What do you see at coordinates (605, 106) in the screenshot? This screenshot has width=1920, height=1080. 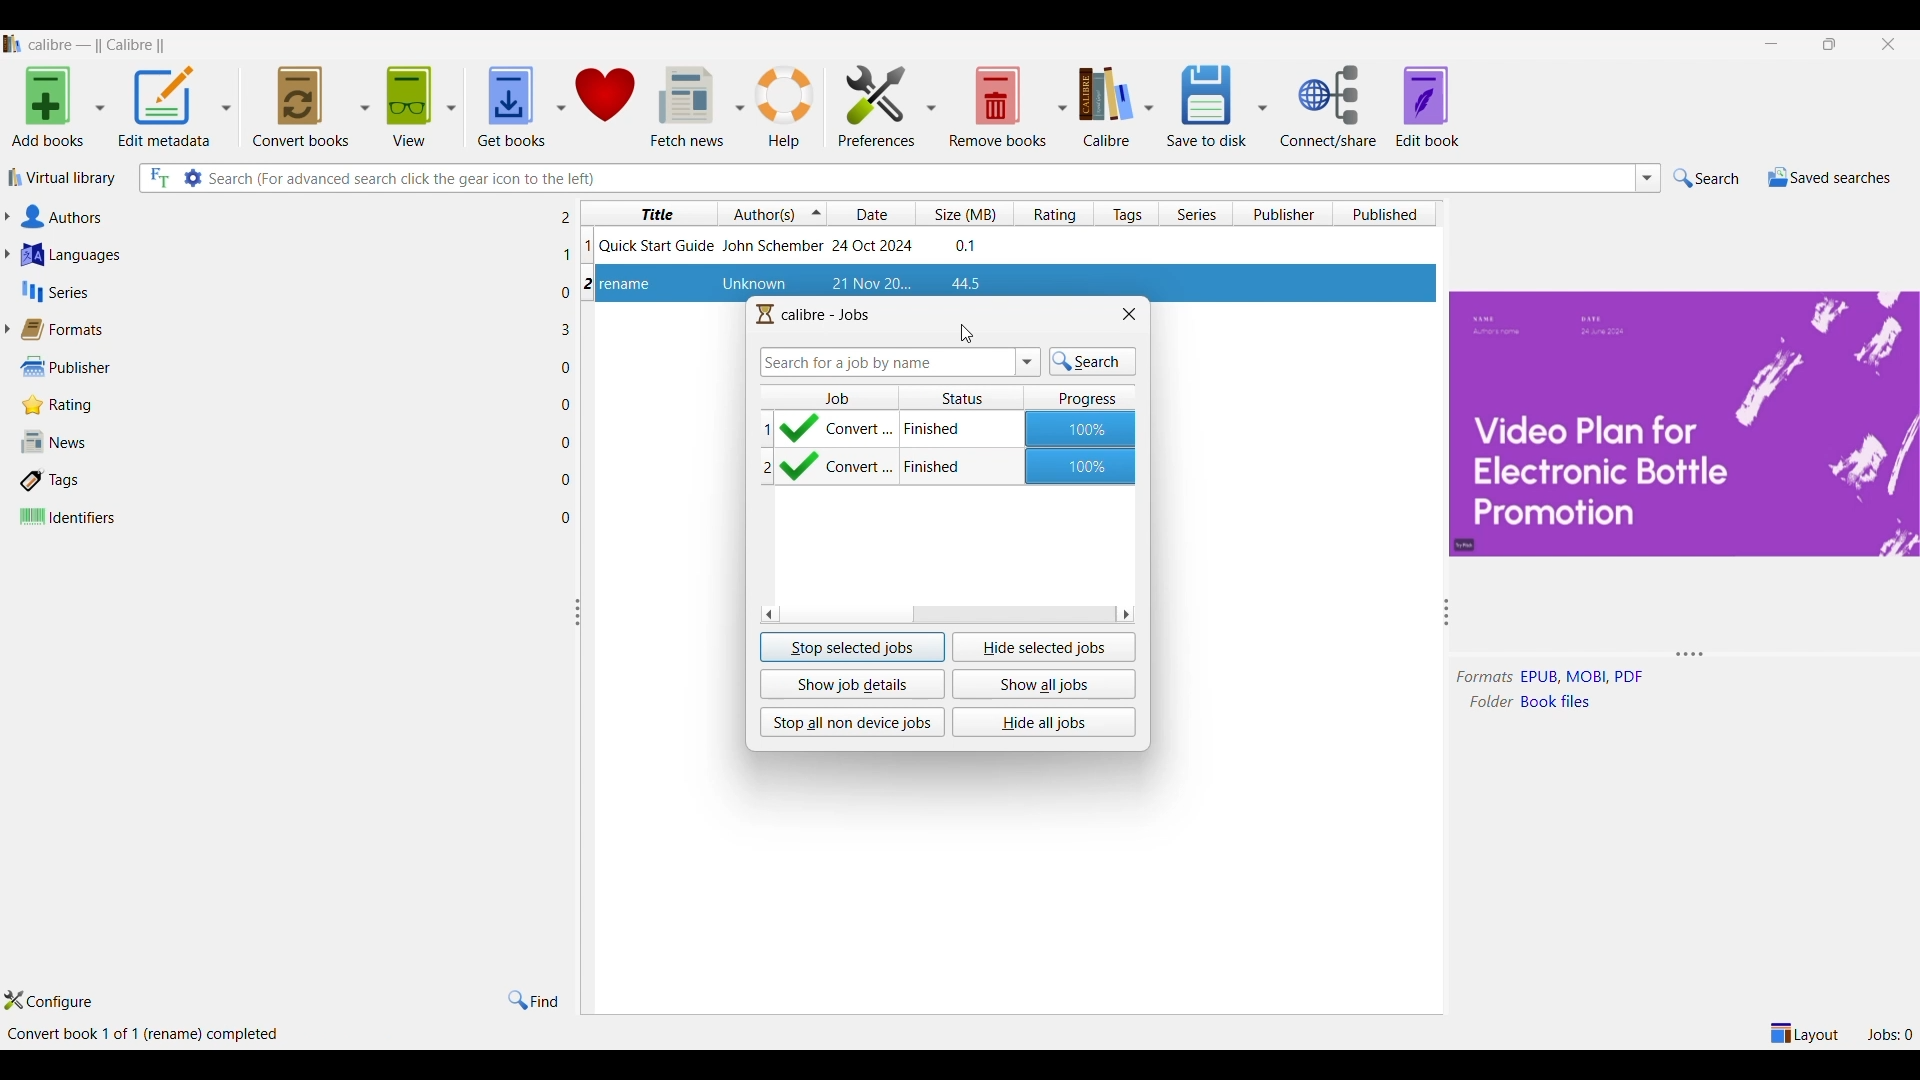 I see `Donate` at bounding box center [605, 106].